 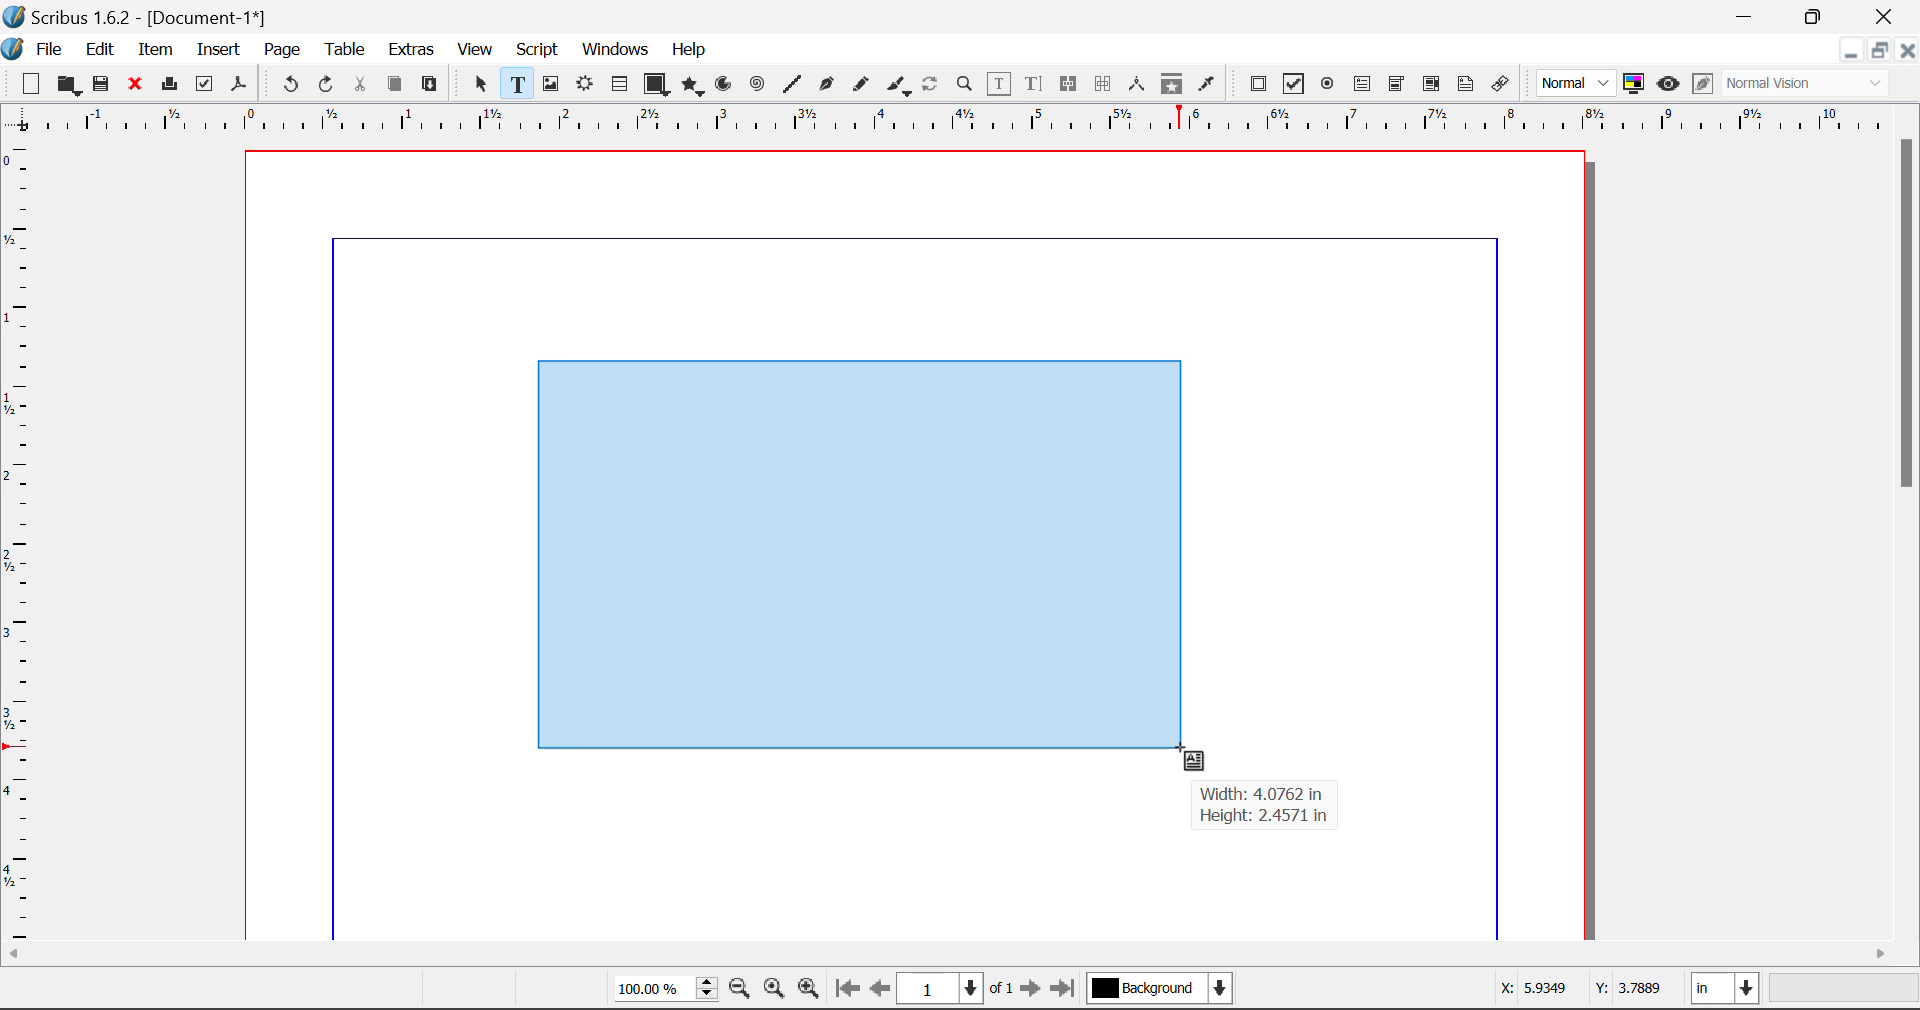 What do you see at coordinates (966, 83) in the screenshot?
I see `Zoom` at bounding box center [966, 83].